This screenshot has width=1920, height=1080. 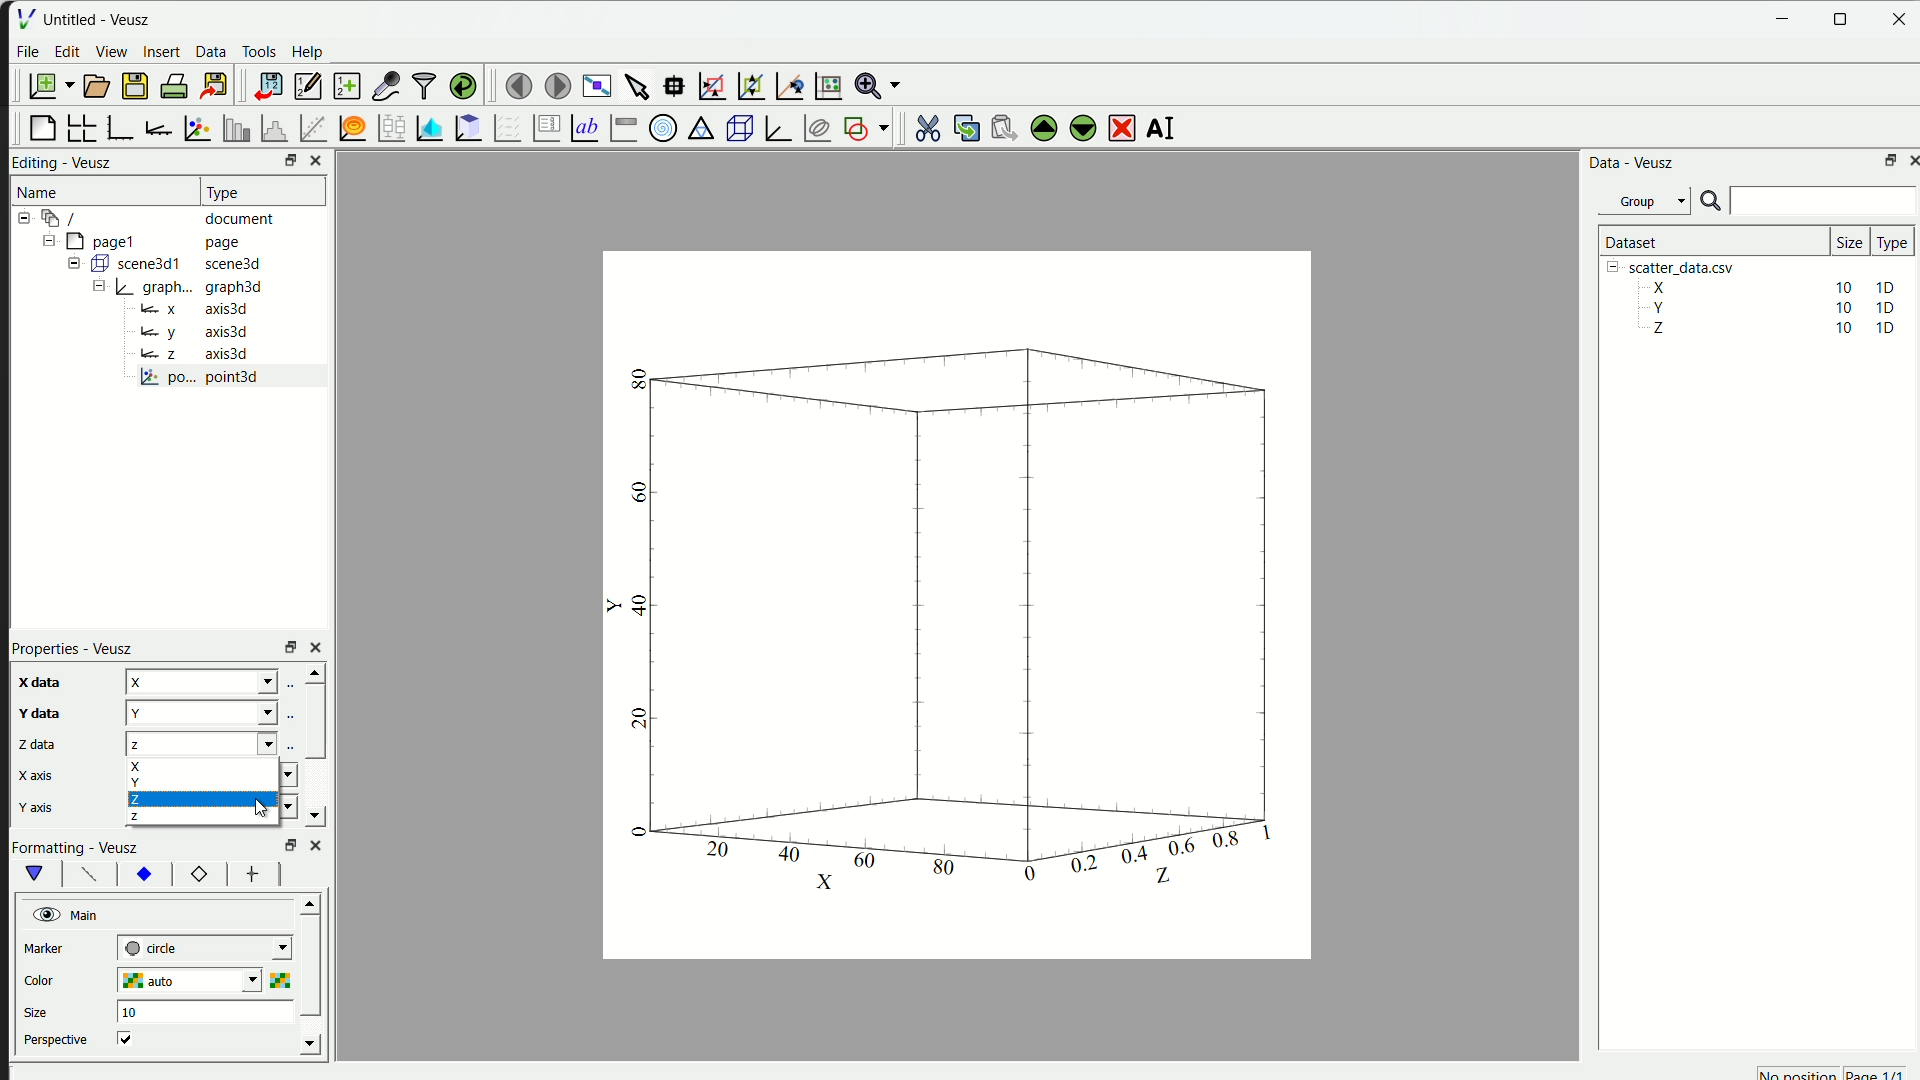 What do you see at coordinates (997, 128) in the screenshot?
I see `paste the widget from the clipboard` at bounding box center [997, 128].